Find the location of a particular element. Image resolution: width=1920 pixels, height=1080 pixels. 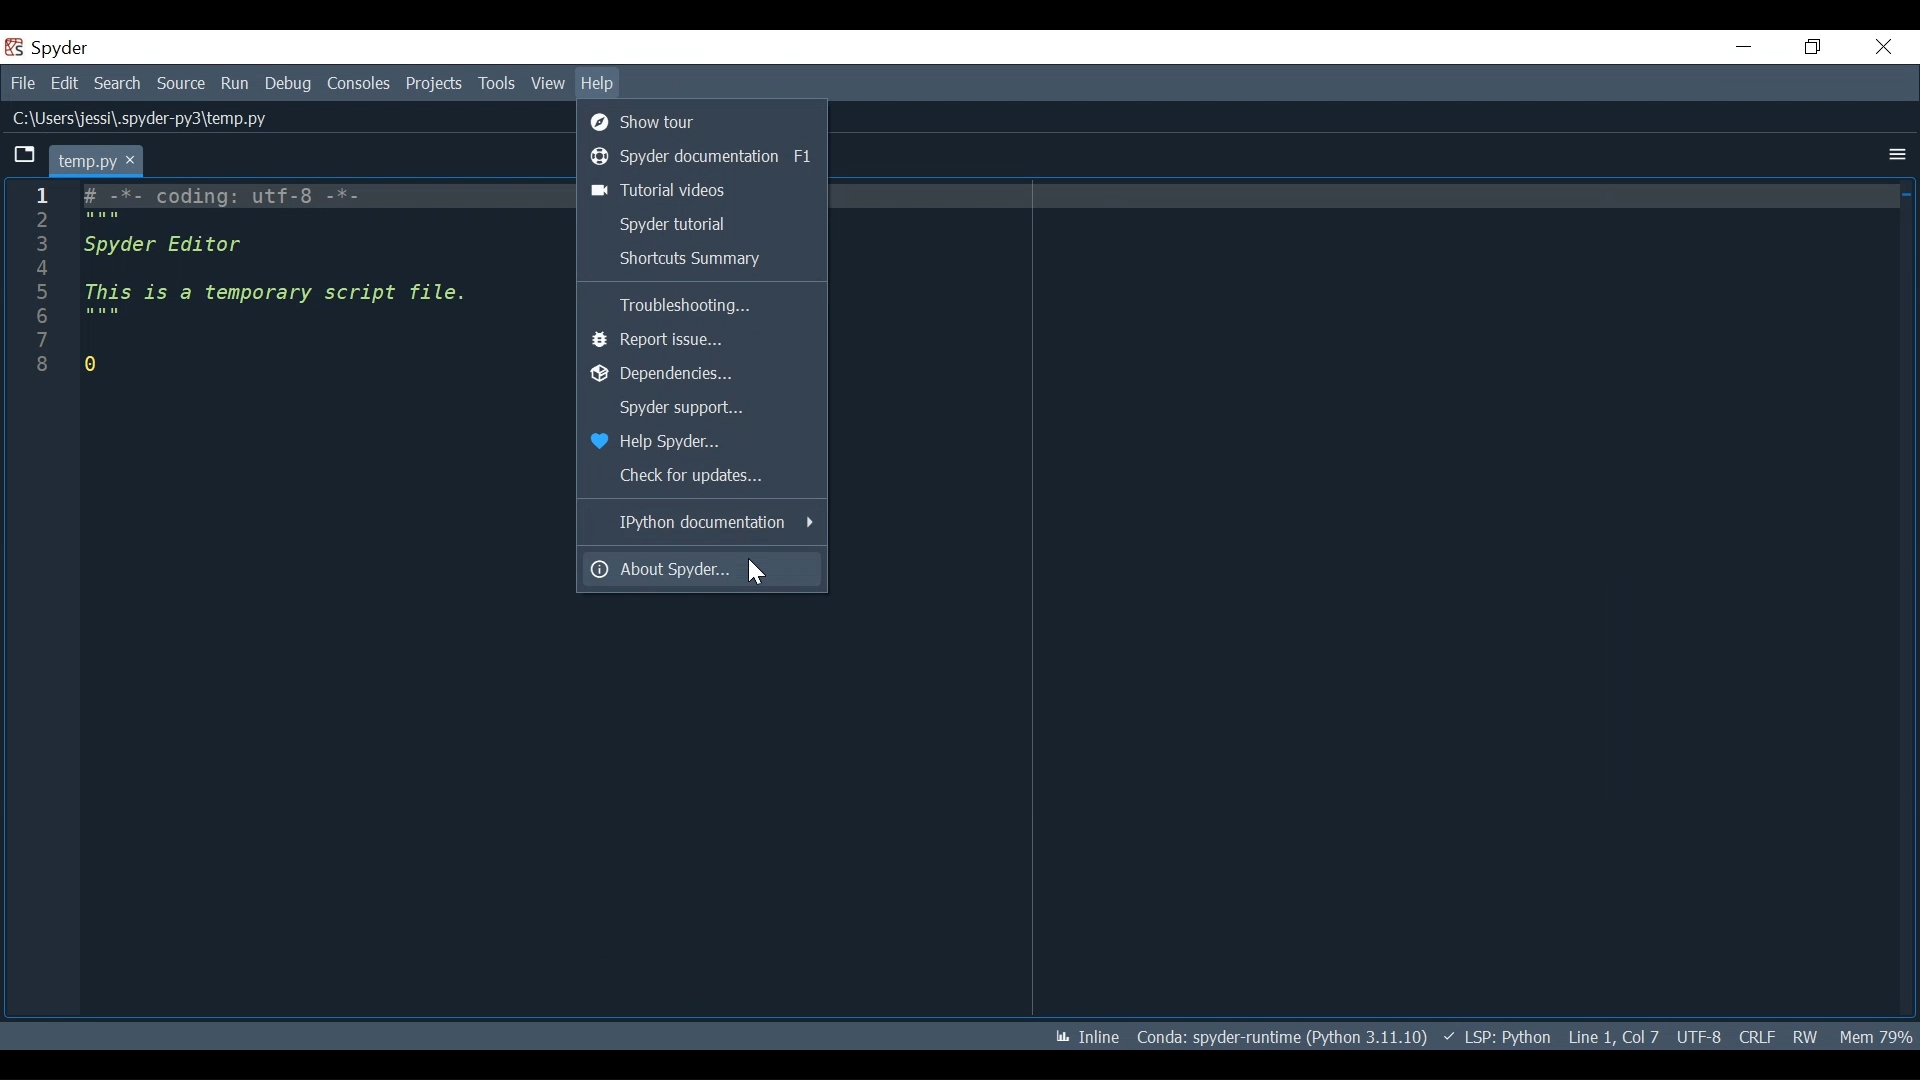

C:\Users\jessi\.spyder-py3\temp.py is located at coordinates (164, 120).